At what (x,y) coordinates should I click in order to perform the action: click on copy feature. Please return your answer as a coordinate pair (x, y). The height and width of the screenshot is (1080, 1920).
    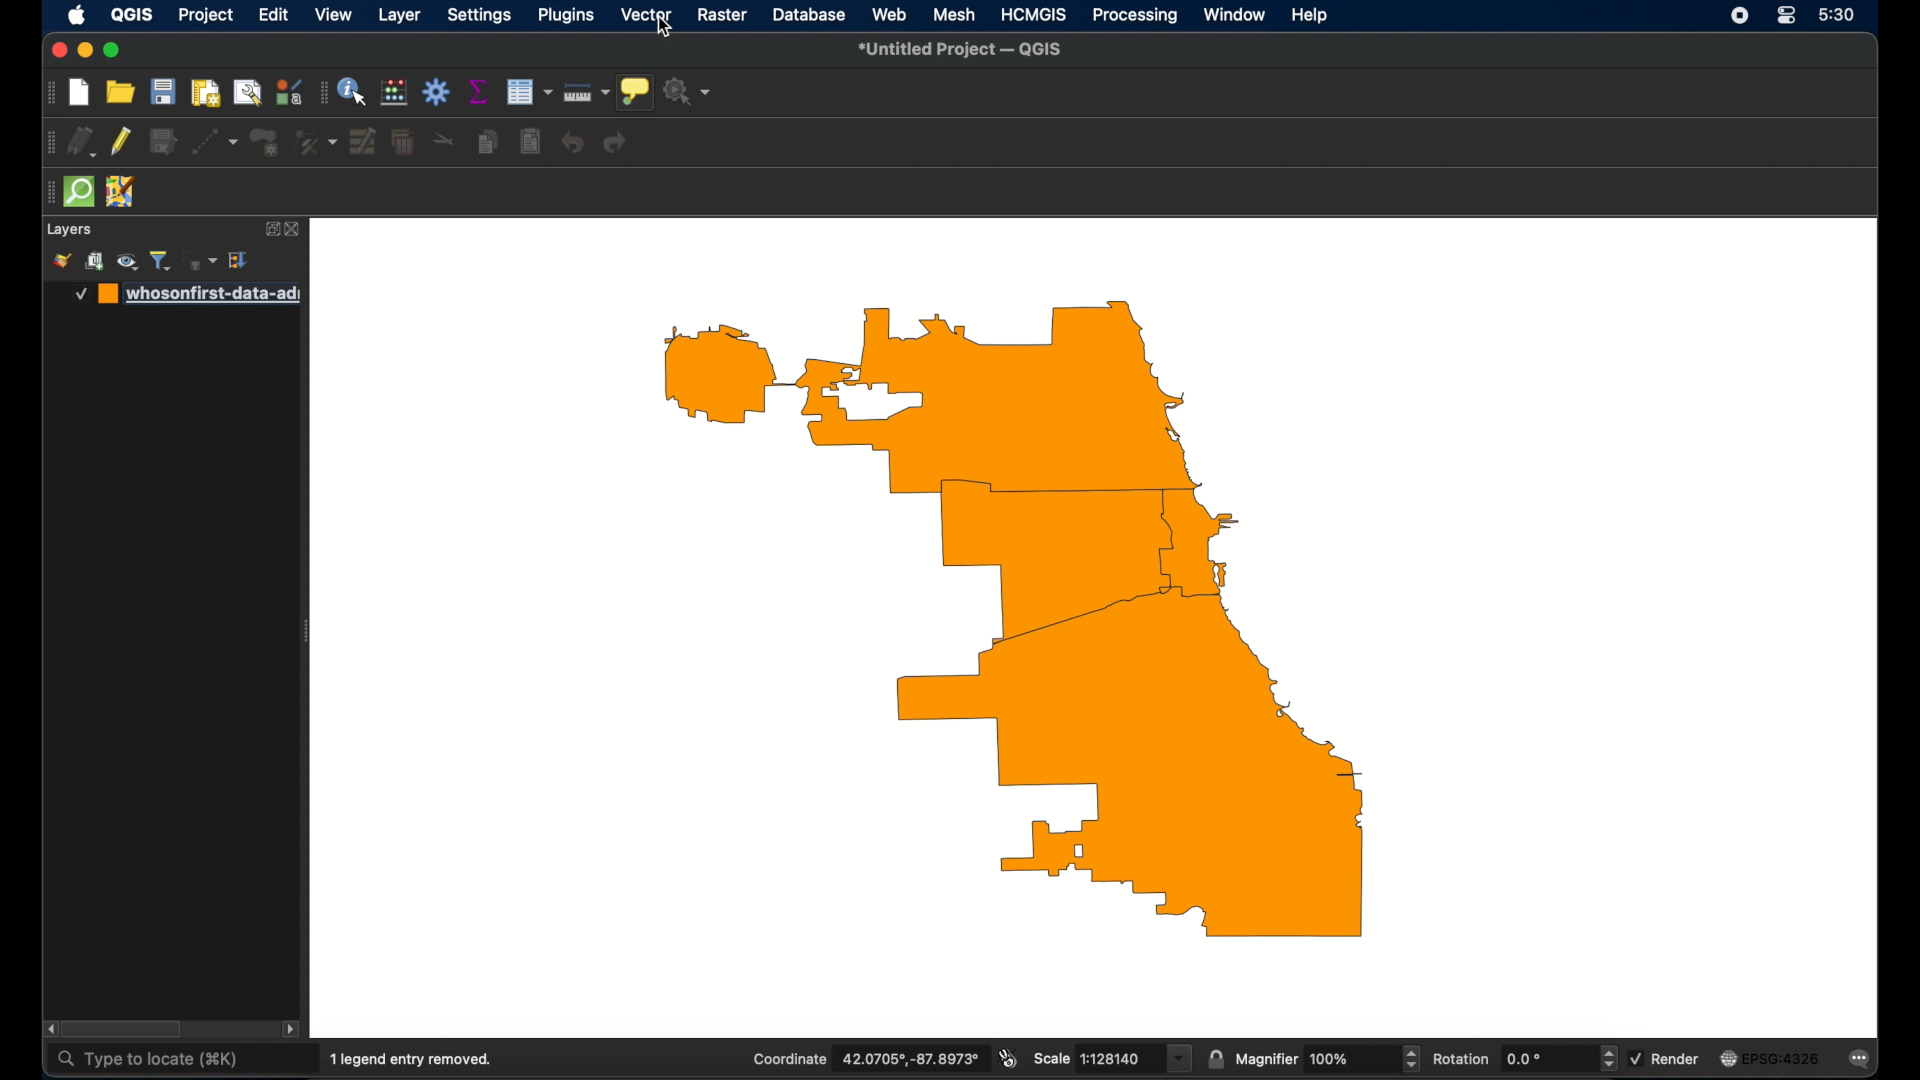
    Looking at the image, I should click on (488, 142).